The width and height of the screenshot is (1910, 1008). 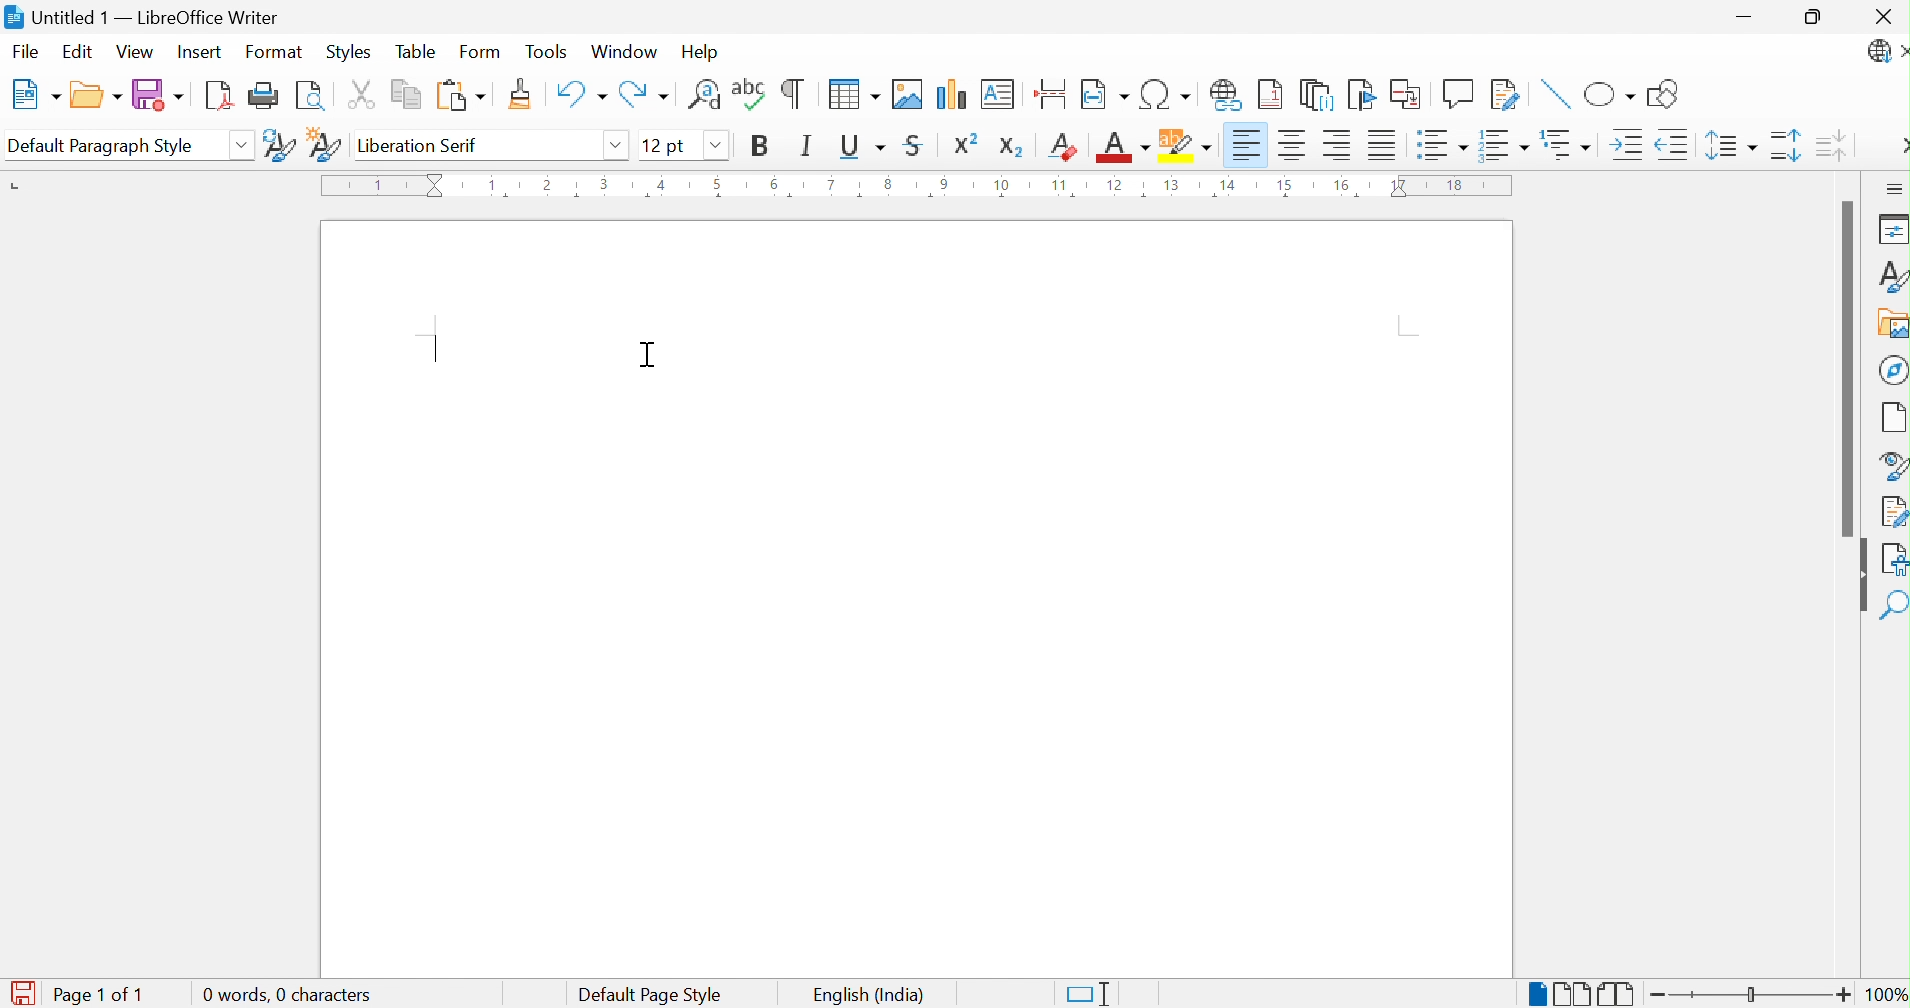 I want to click on Styles, so click(x=348, y=50).